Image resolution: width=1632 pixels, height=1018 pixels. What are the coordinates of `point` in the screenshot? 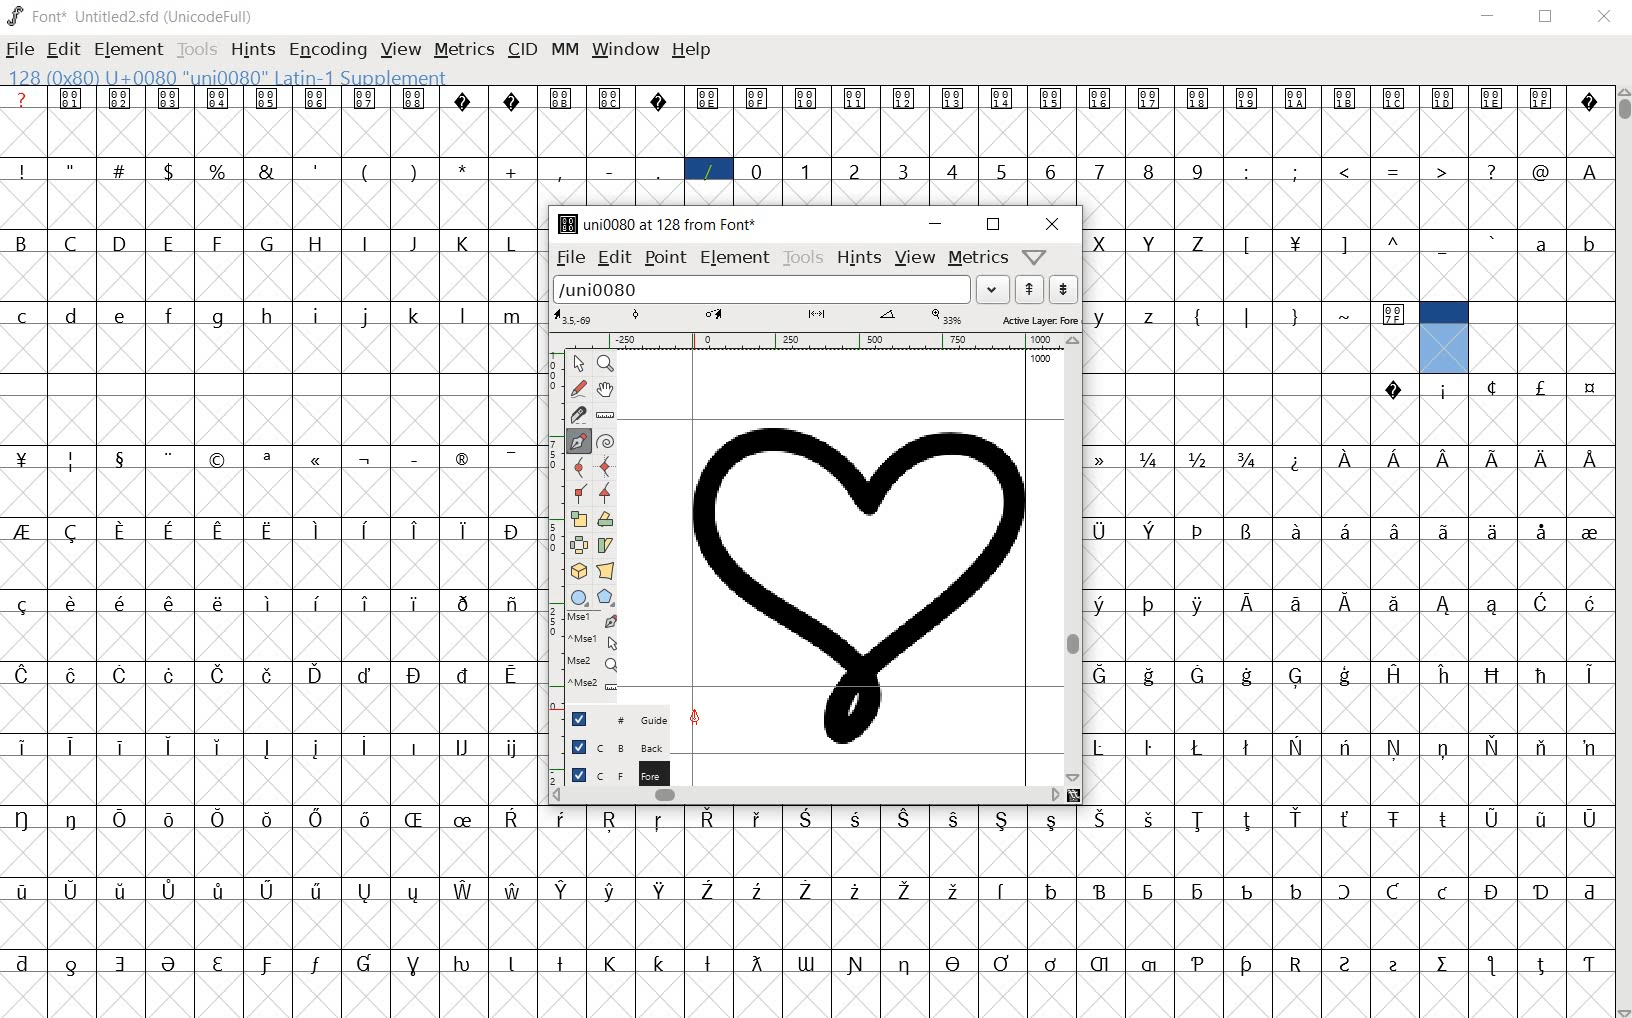 It's located at (665, 257).